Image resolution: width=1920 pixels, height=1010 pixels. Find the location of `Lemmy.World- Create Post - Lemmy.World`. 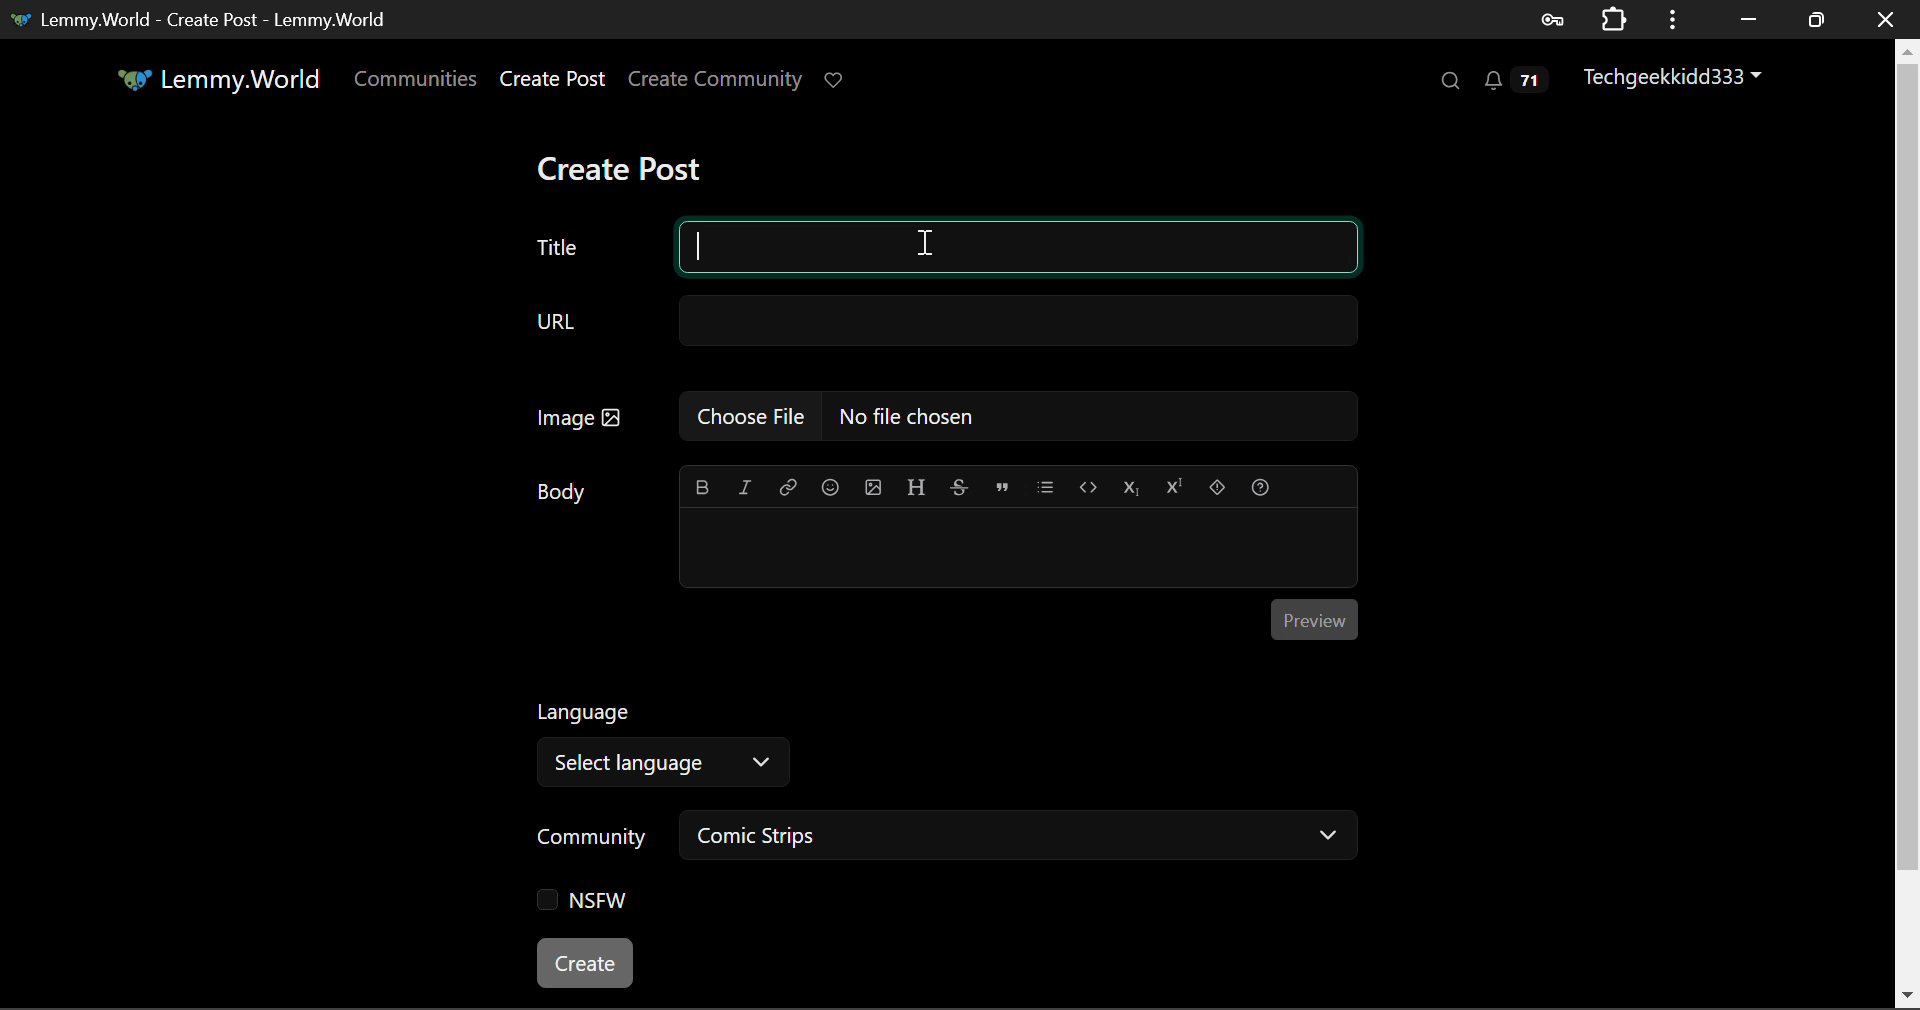

Lemmy.World- Create Post - Lemmy.World is located at coordinates (208, 19).